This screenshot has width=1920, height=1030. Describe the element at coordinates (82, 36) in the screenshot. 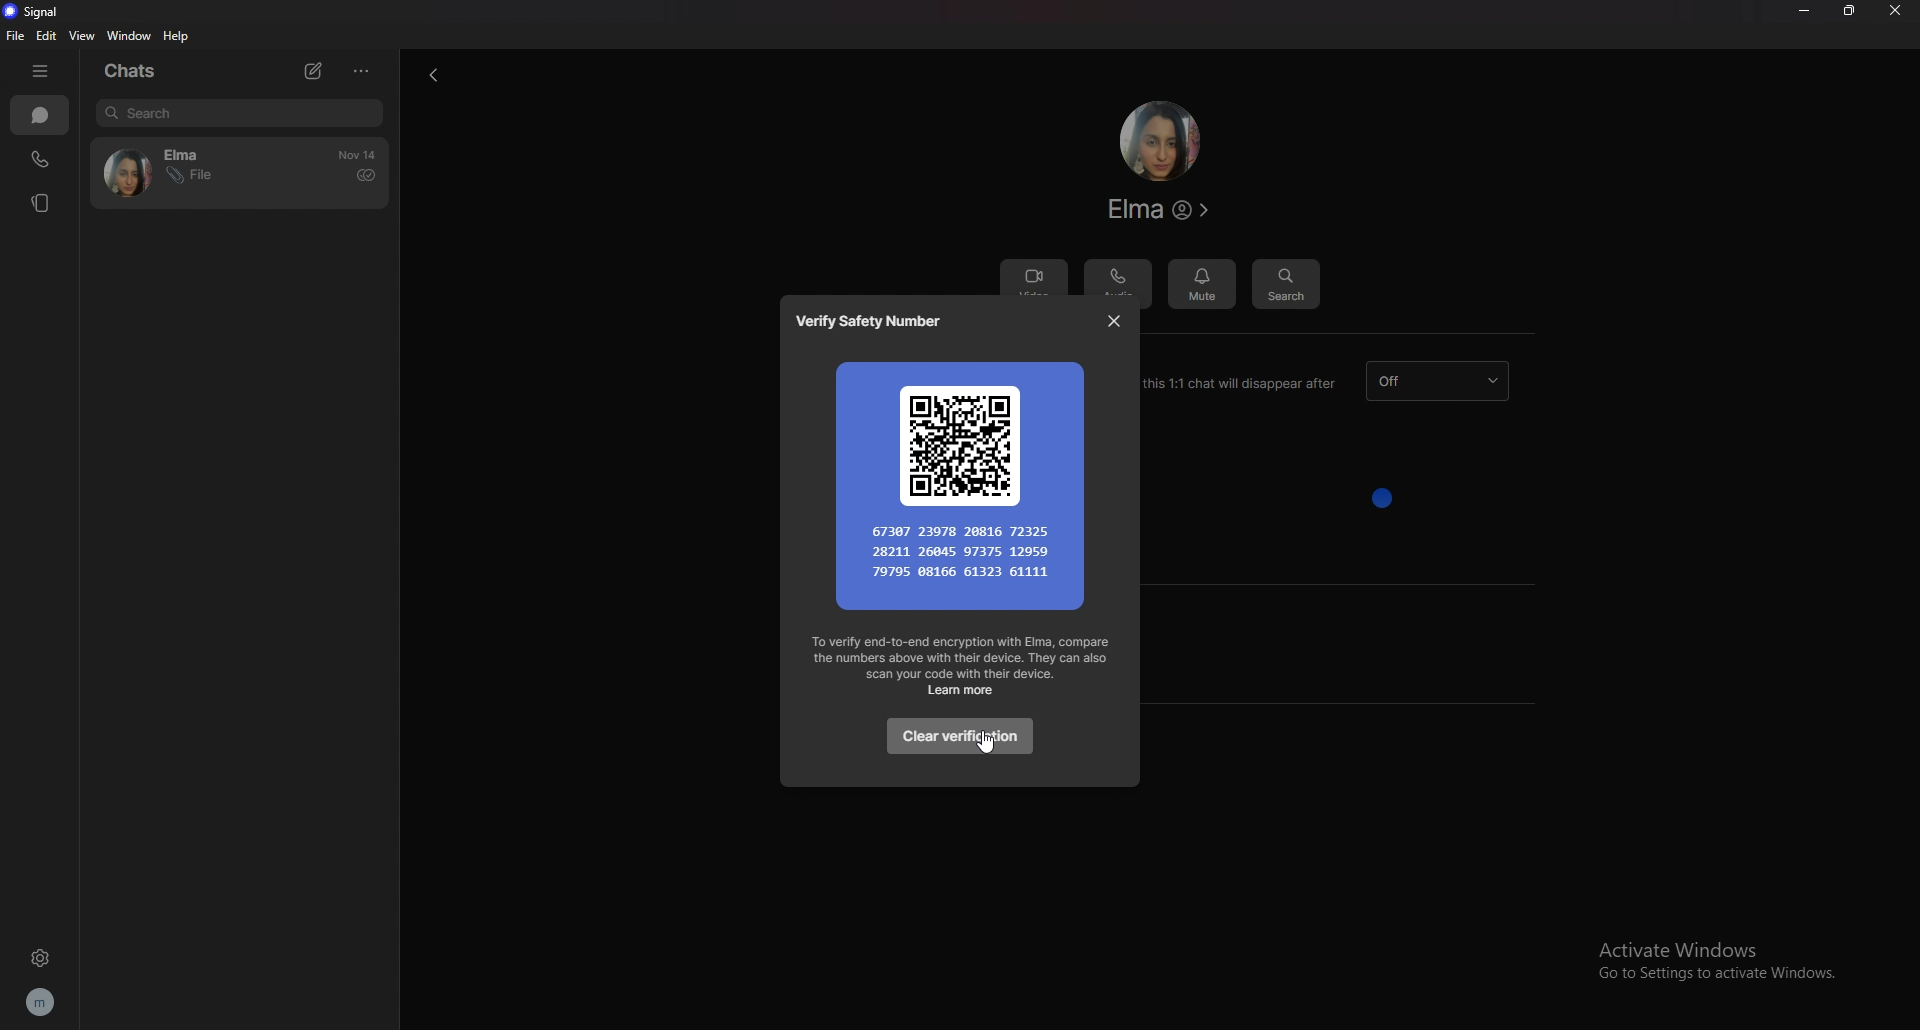

I see `view` at that location.